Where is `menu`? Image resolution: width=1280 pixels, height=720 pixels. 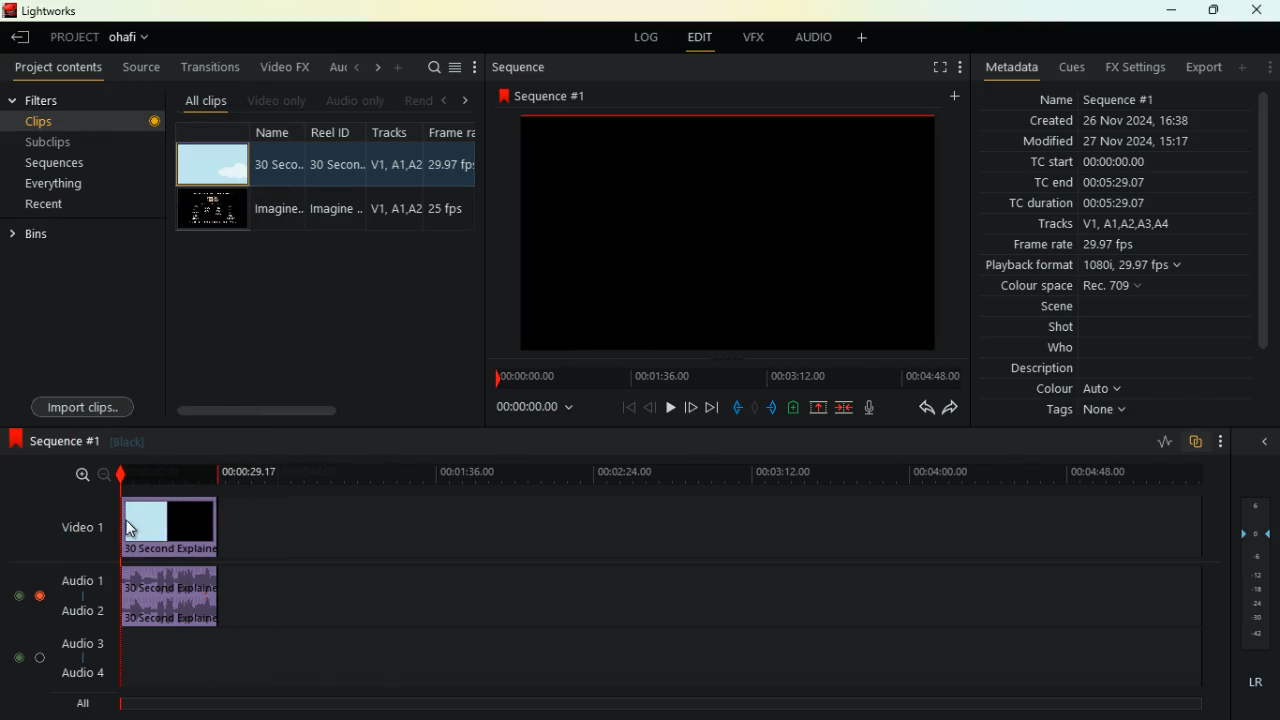 menu is located at coordinates (455, 69).